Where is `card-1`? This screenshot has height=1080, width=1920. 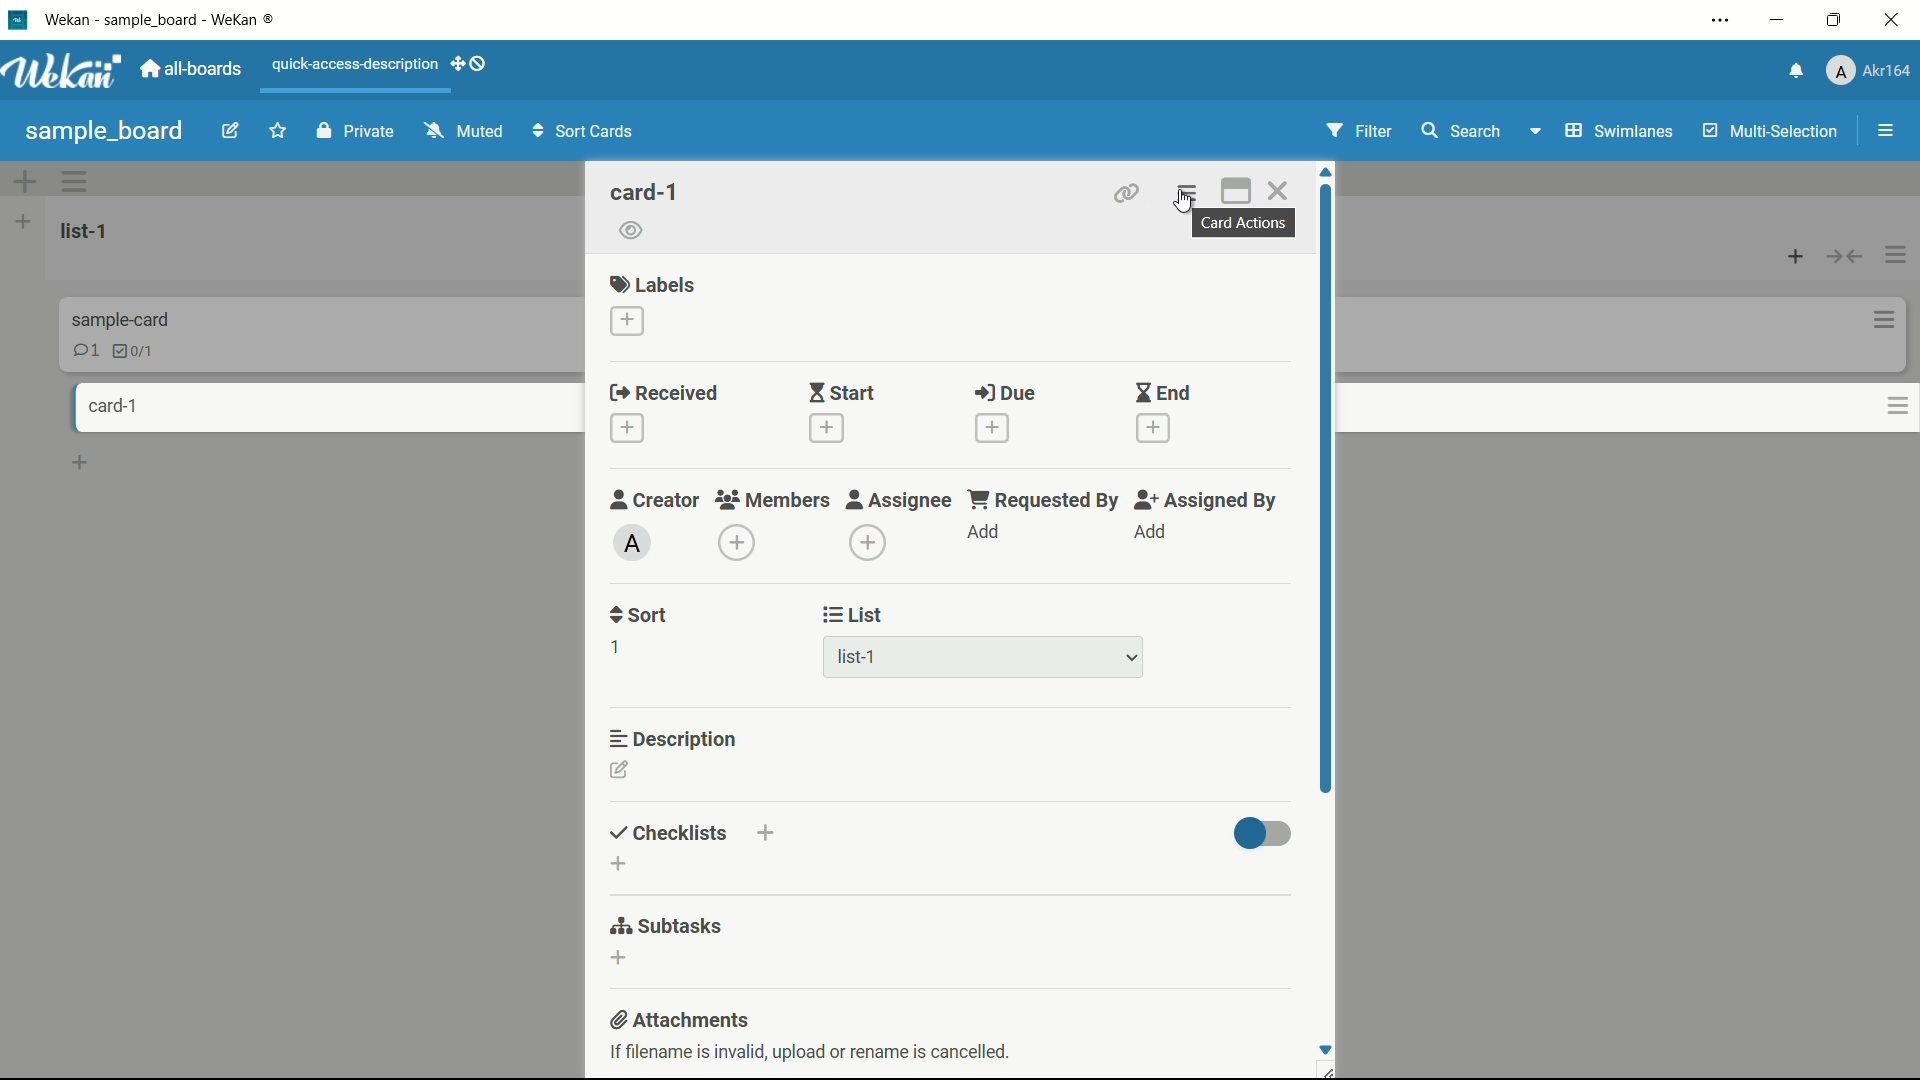
card-1 is located at coordinates (109, 406).